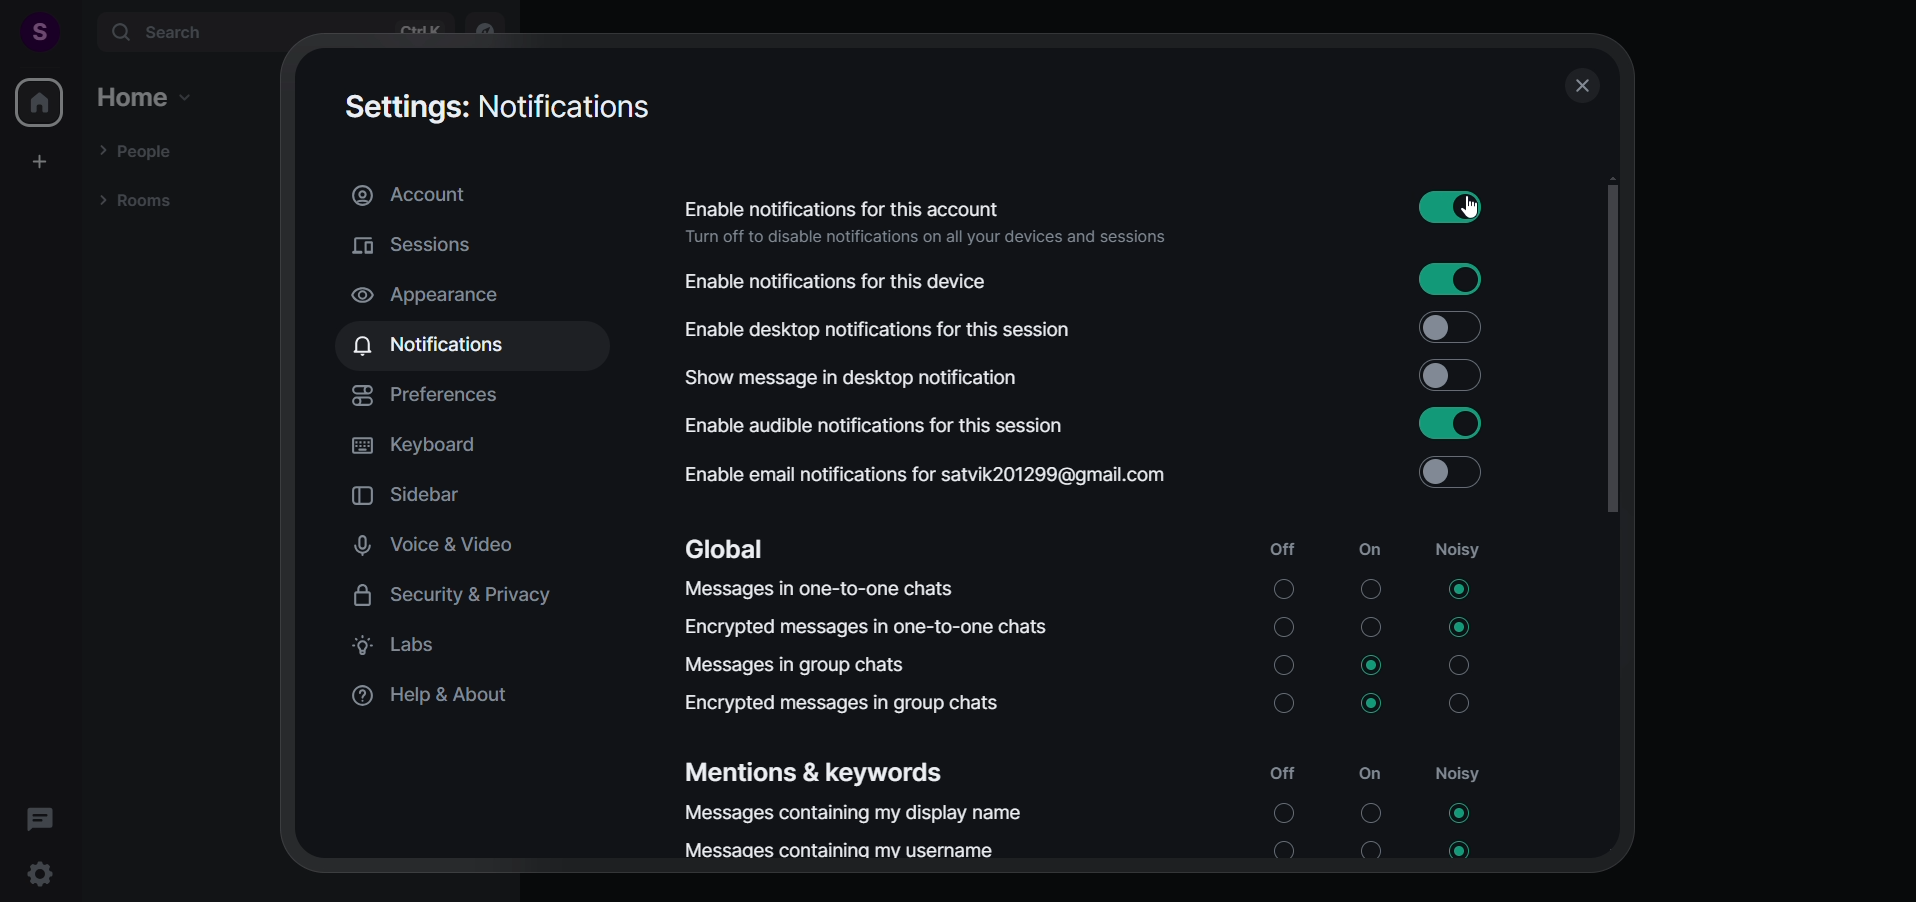 The height and width of the screenshot is (902, 1916). I want to click on labs, so click(407, 648).